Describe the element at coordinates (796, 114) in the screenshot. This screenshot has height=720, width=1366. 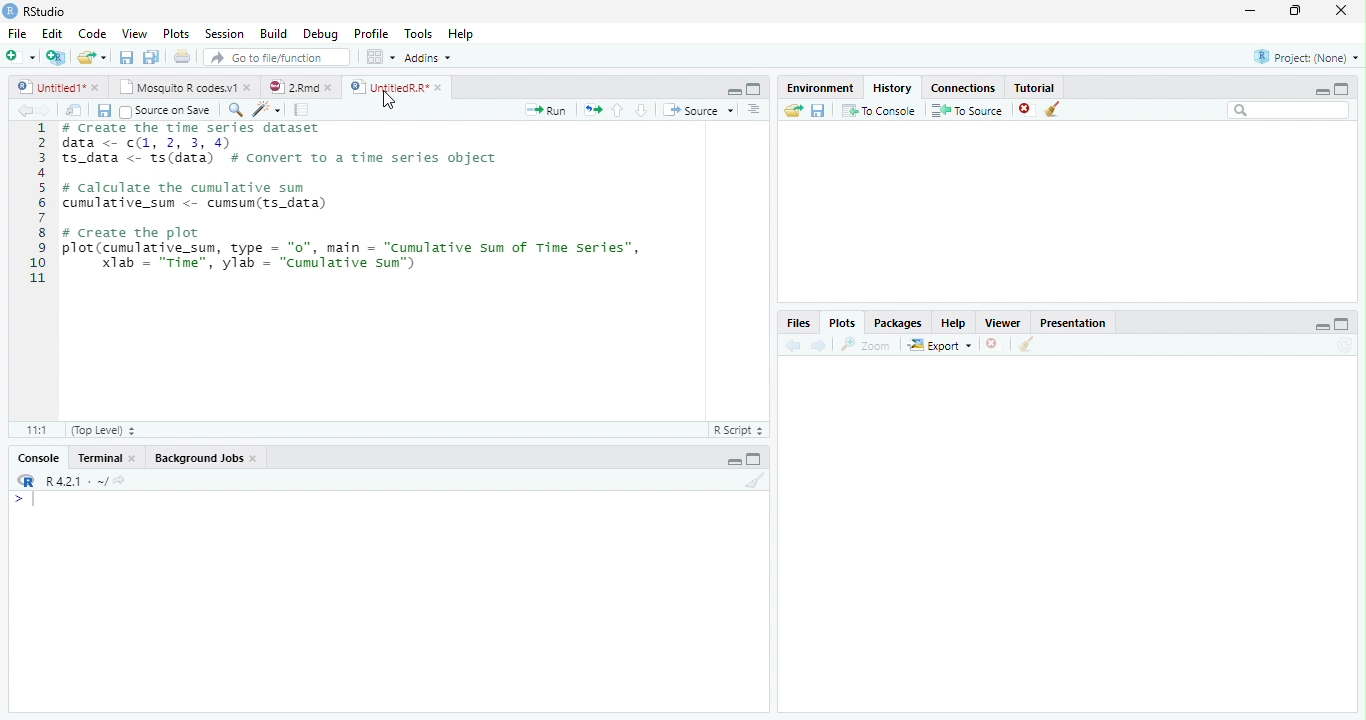
I see `Load Workspace` at that location.